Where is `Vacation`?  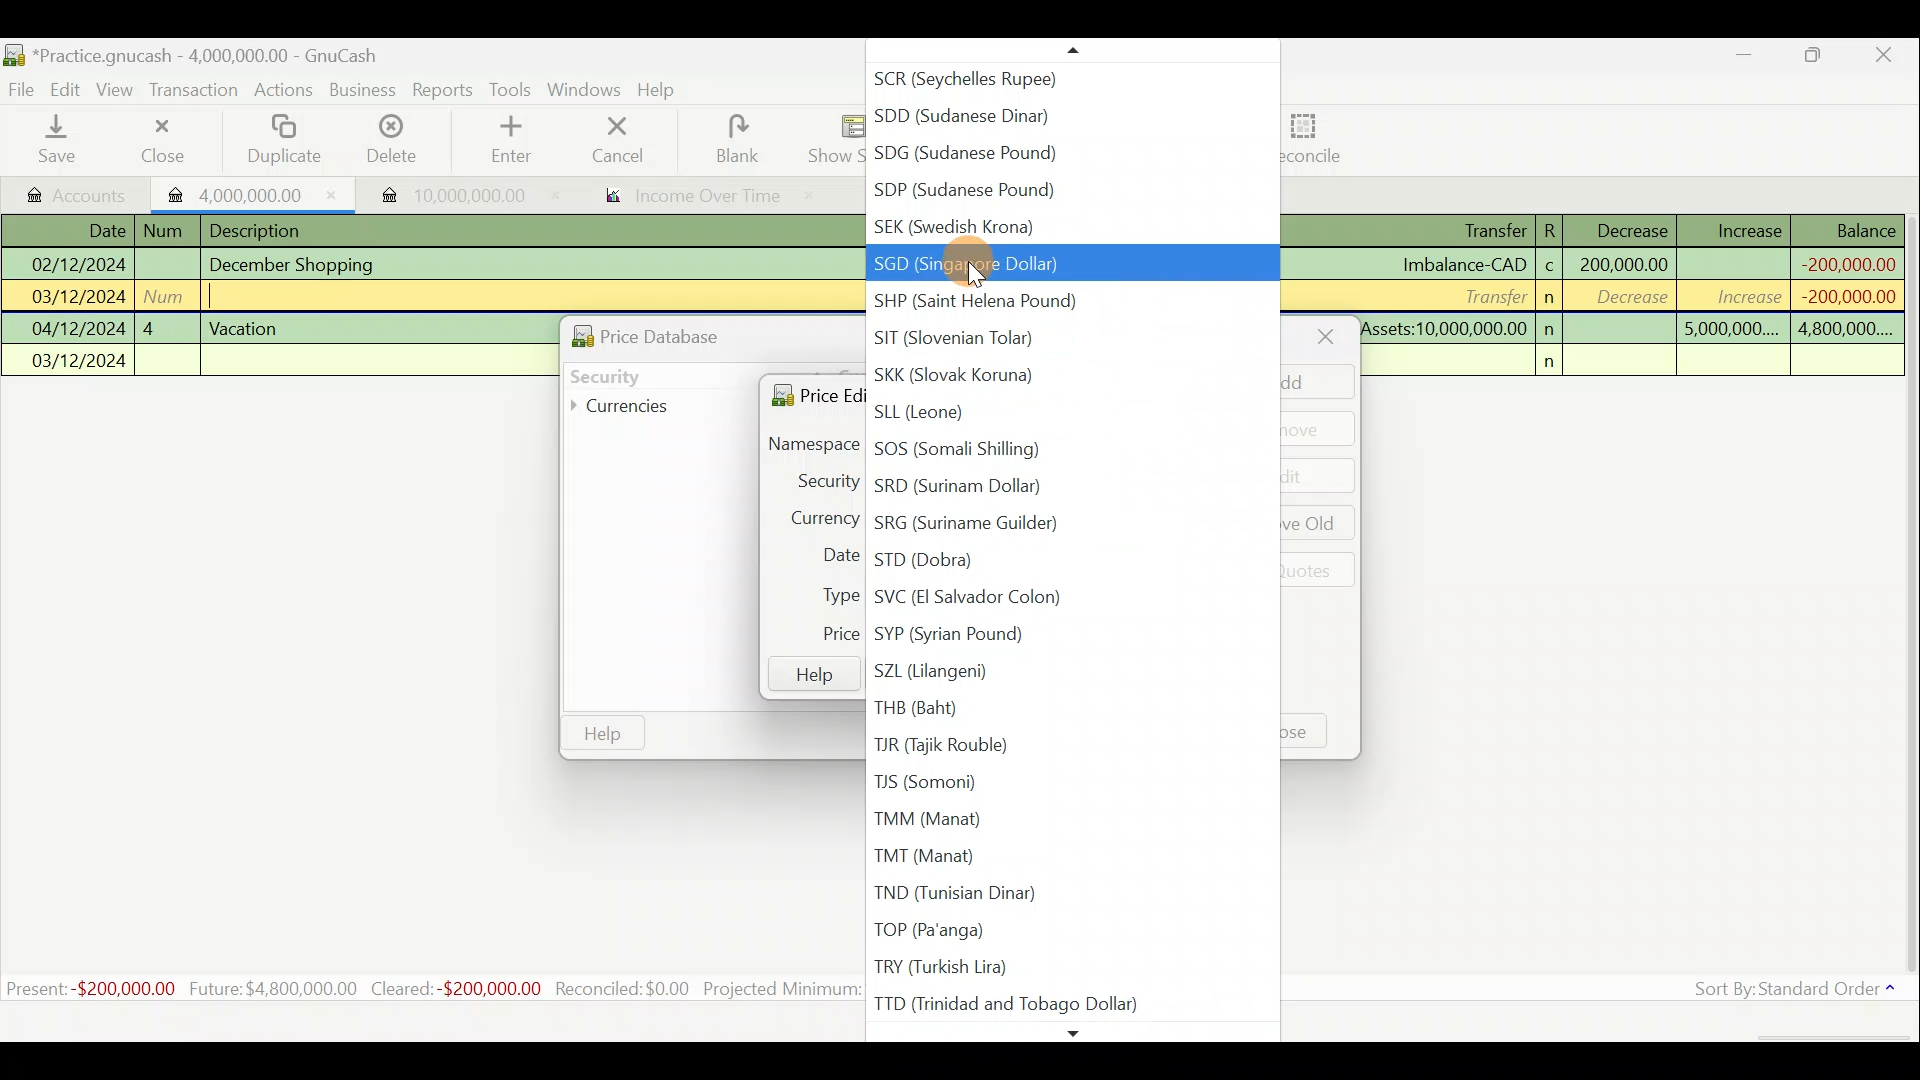 Vacation is located at coordinates (246, 326).